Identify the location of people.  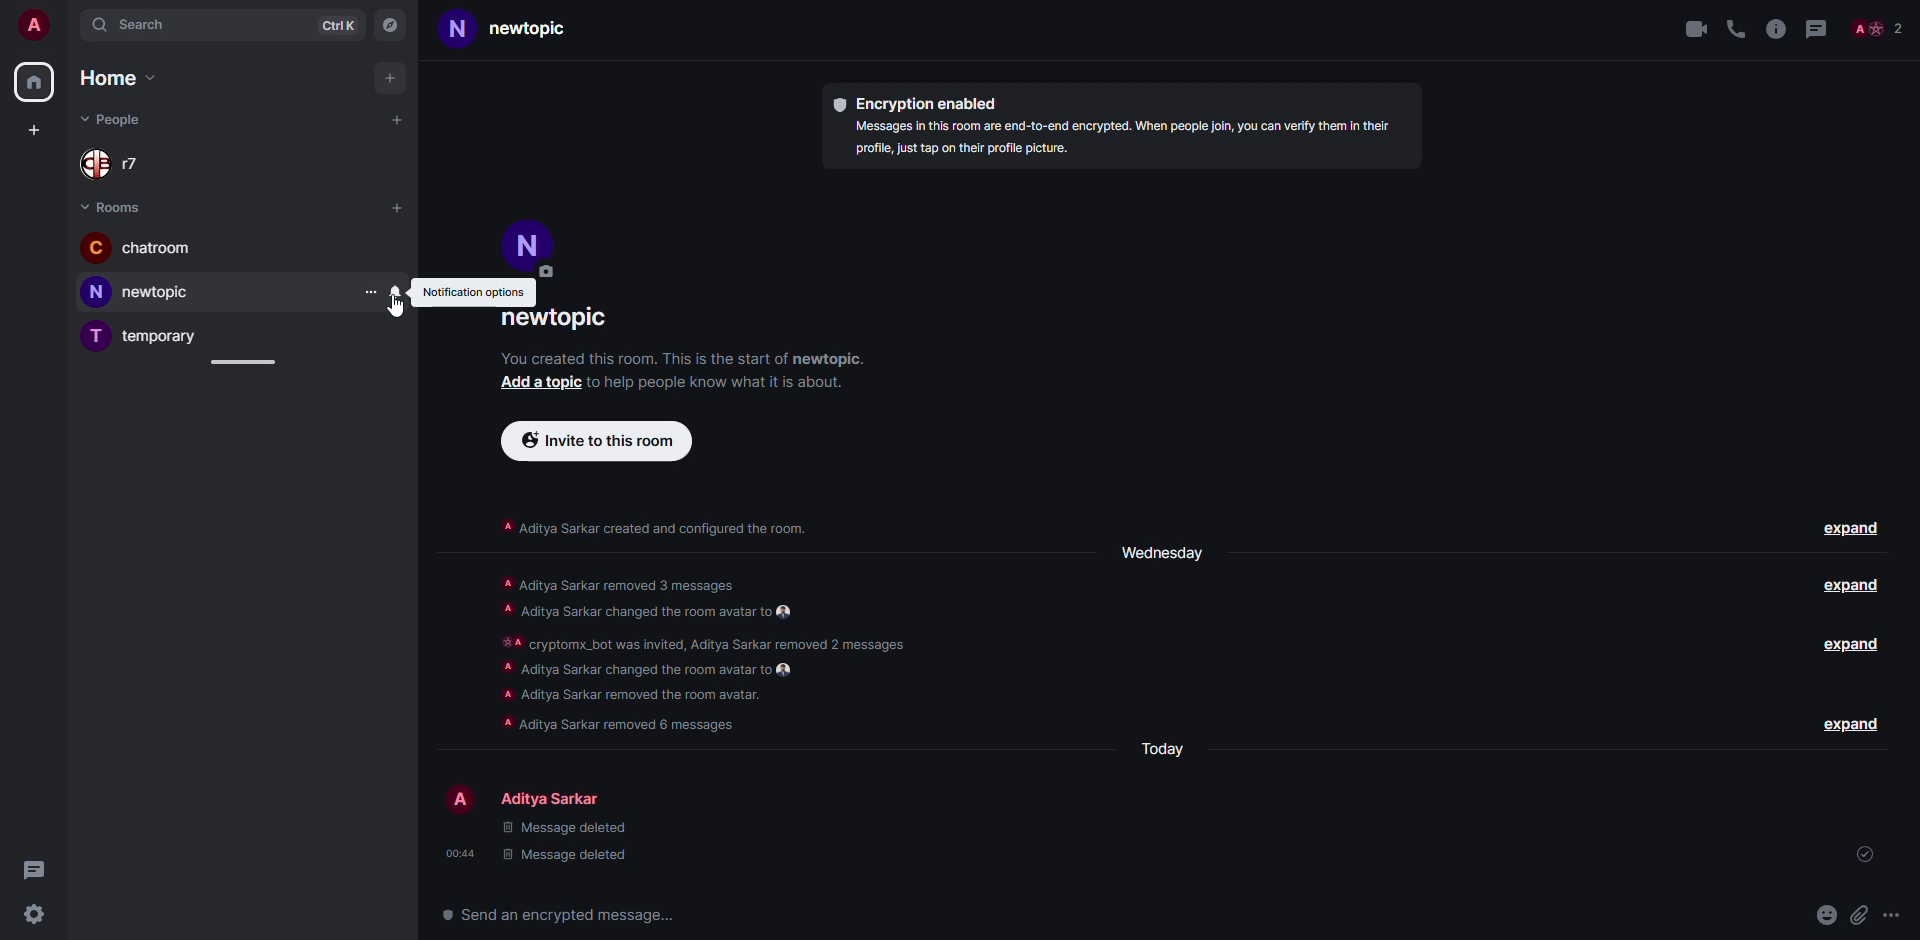
(116, 118).